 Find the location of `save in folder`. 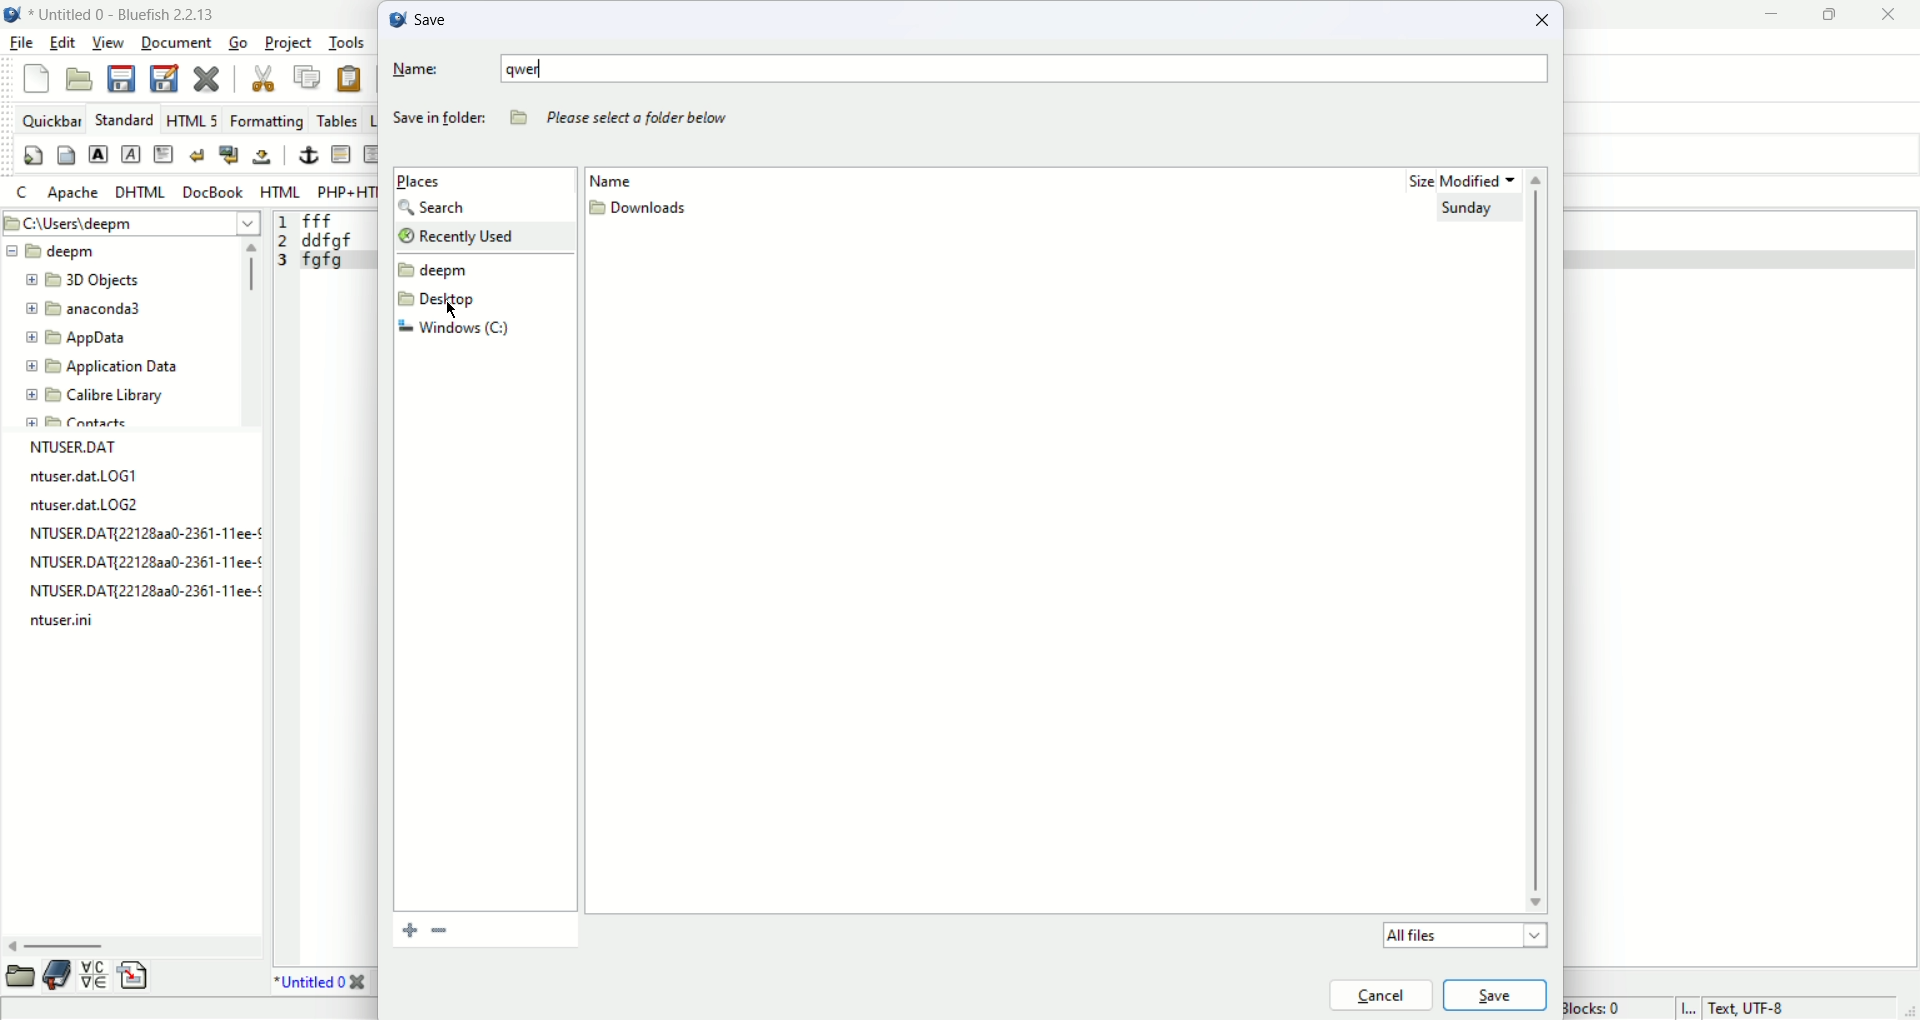

save in folder is located at coordinates (437, 122).